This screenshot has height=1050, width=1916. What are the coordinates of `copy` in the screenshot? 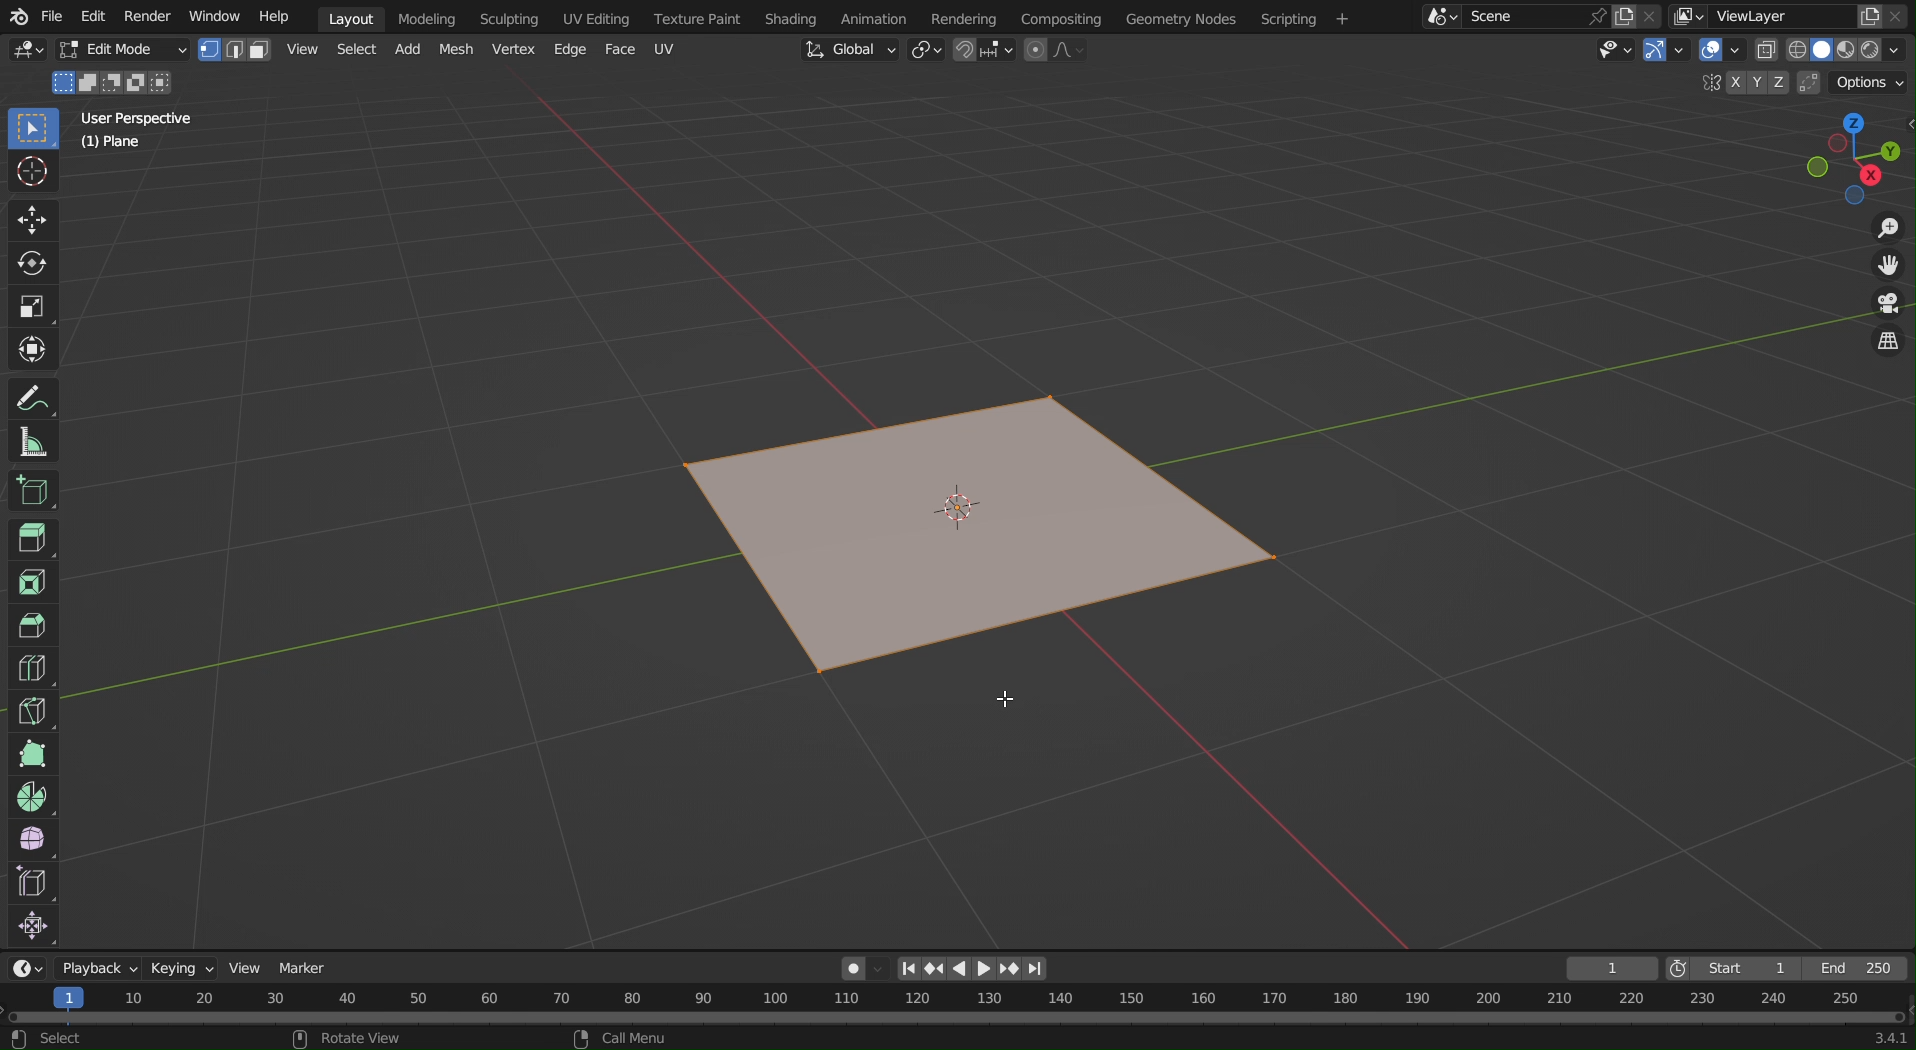 It's located at (1627, 14).